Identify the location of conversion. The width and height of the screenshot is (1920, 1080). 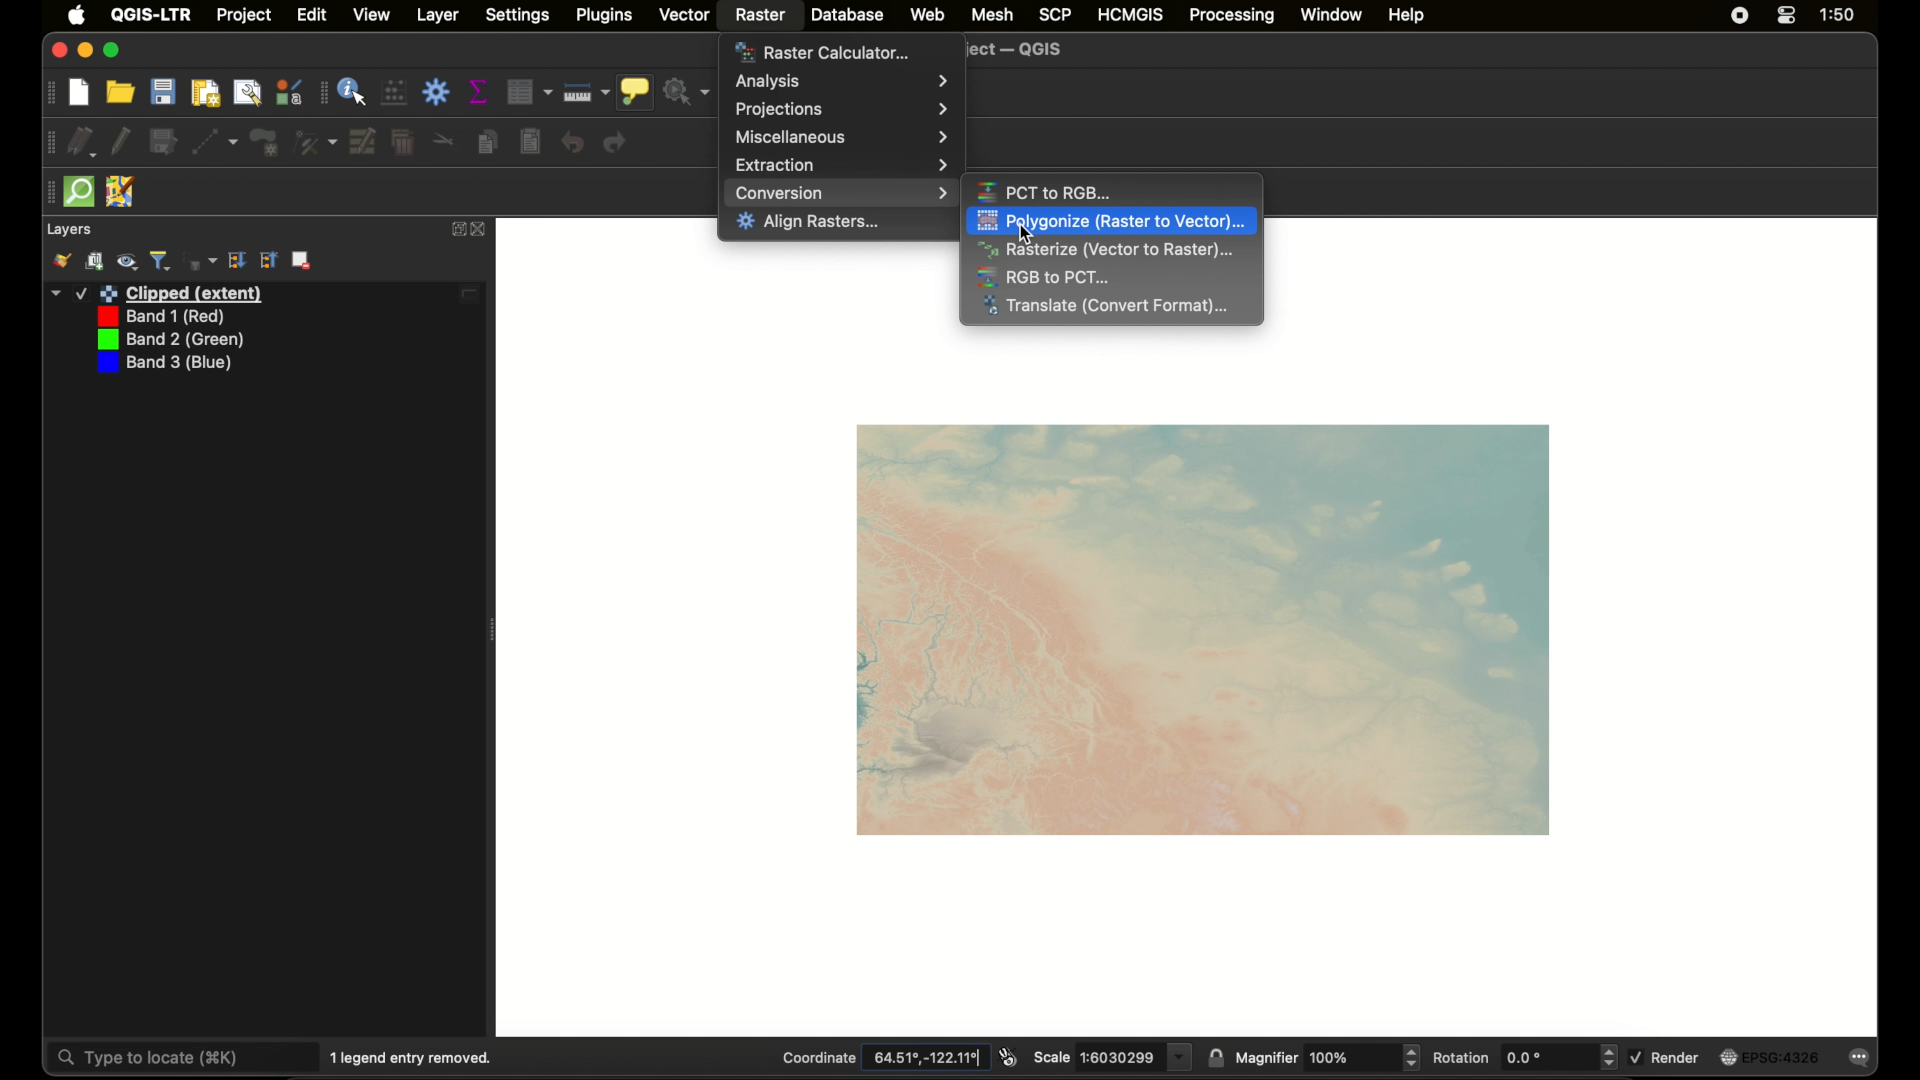
(842, 193).